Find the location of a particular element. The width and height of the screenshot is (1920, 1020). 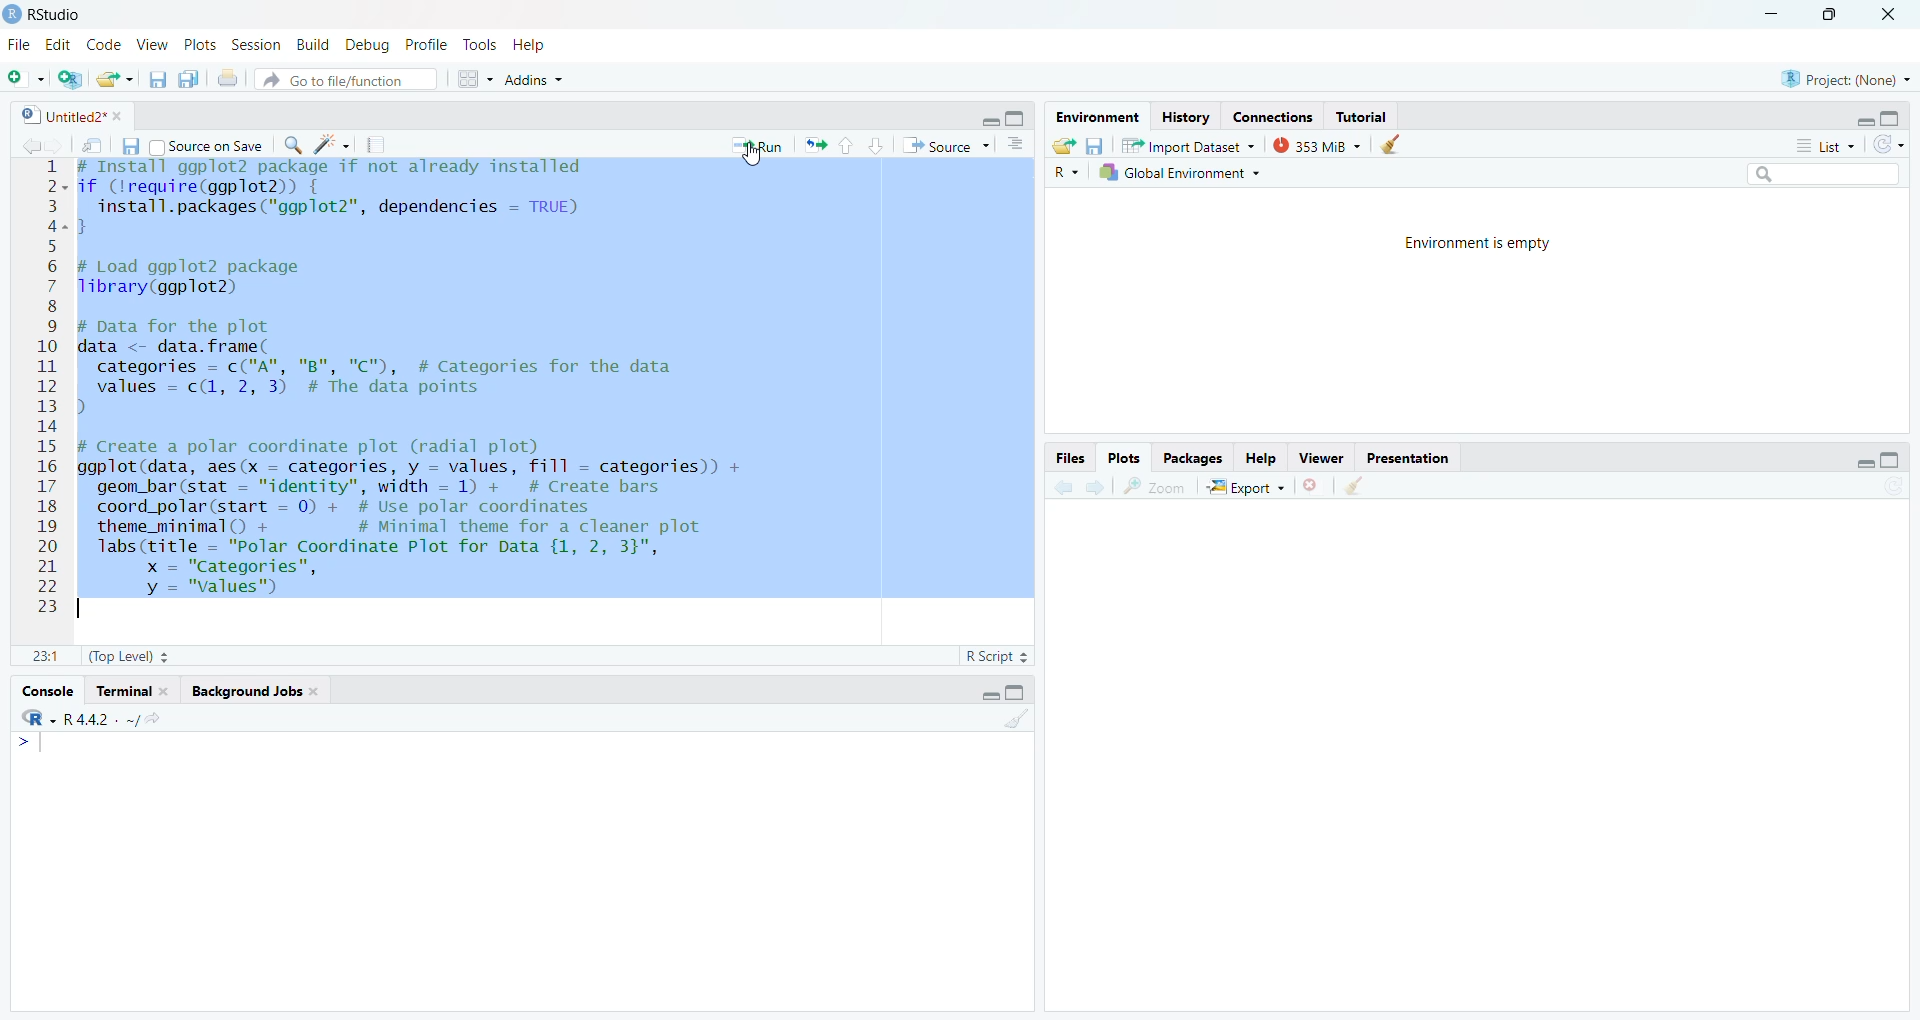

R~ is located at coordinates (1064, 173).